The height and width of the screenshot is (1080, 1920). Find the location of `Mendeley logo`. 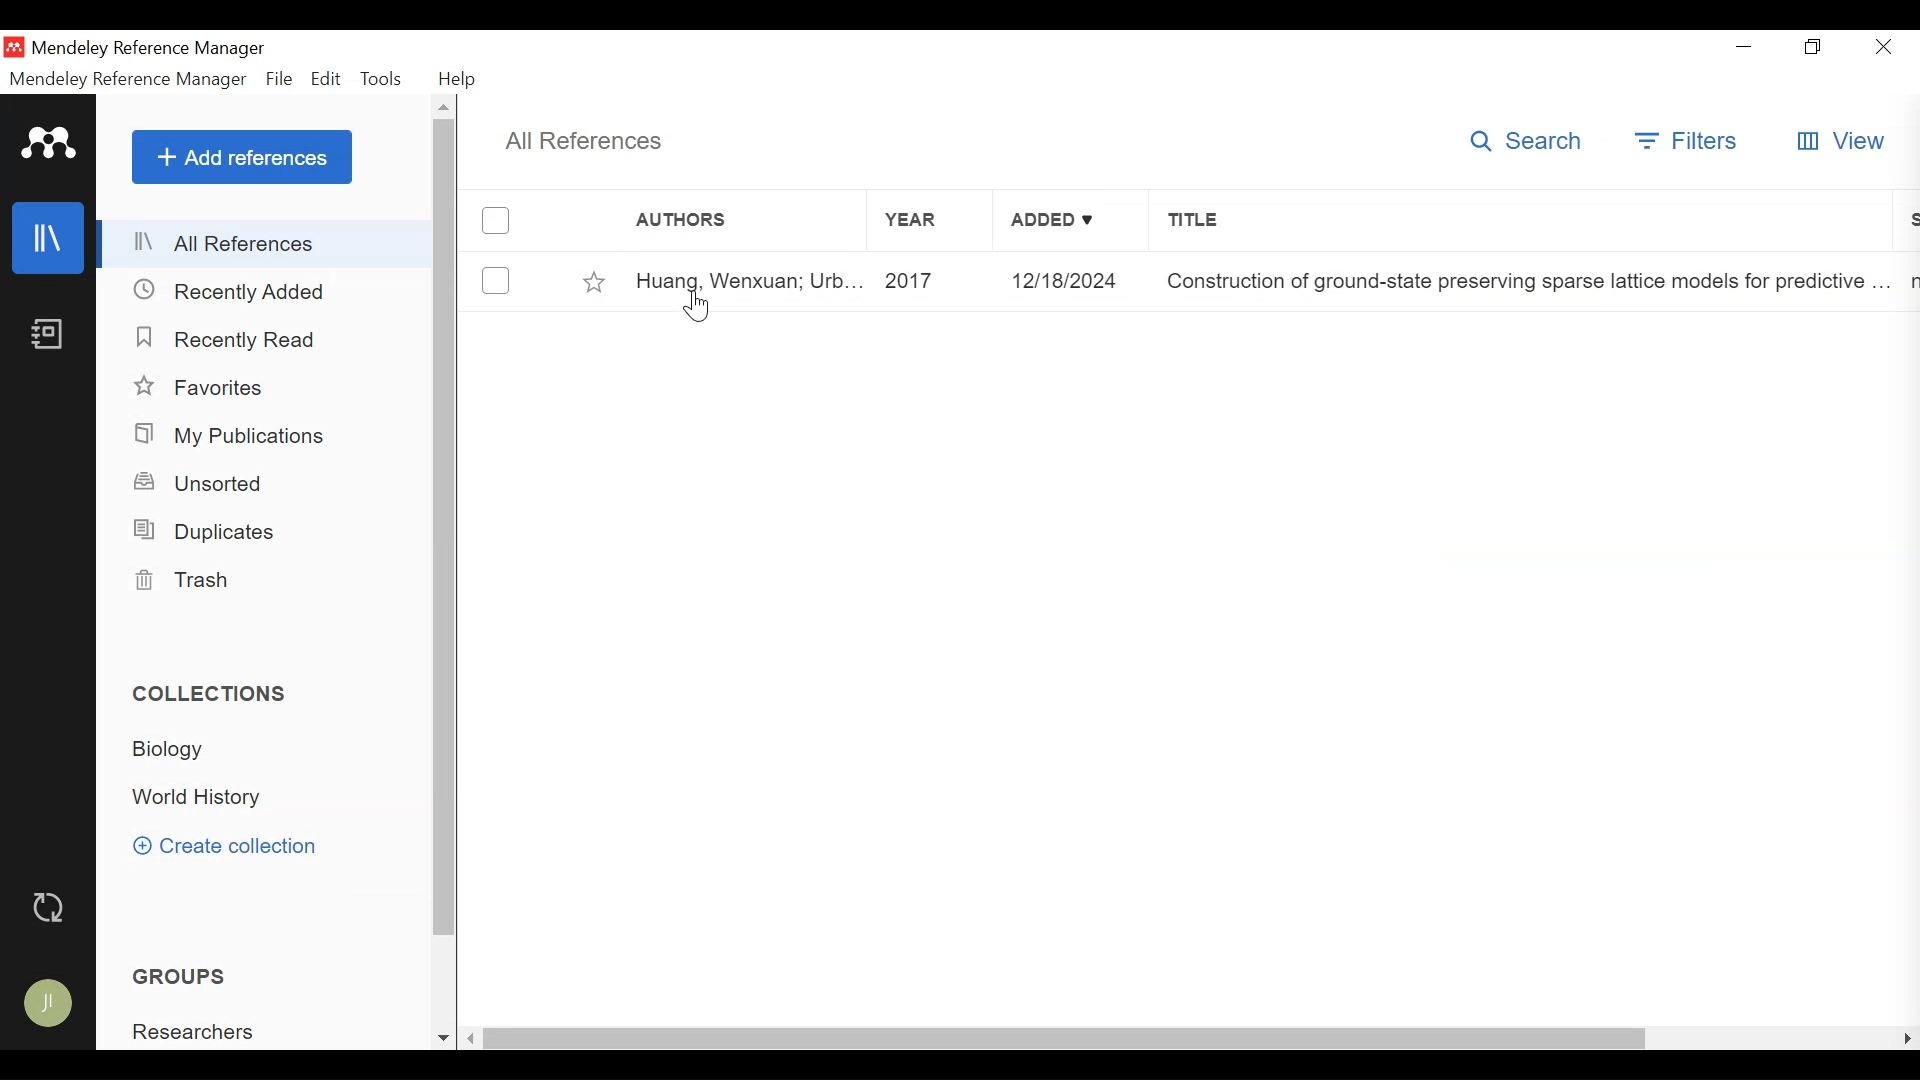

Mendeley logo is located at coordinates (52, 143).